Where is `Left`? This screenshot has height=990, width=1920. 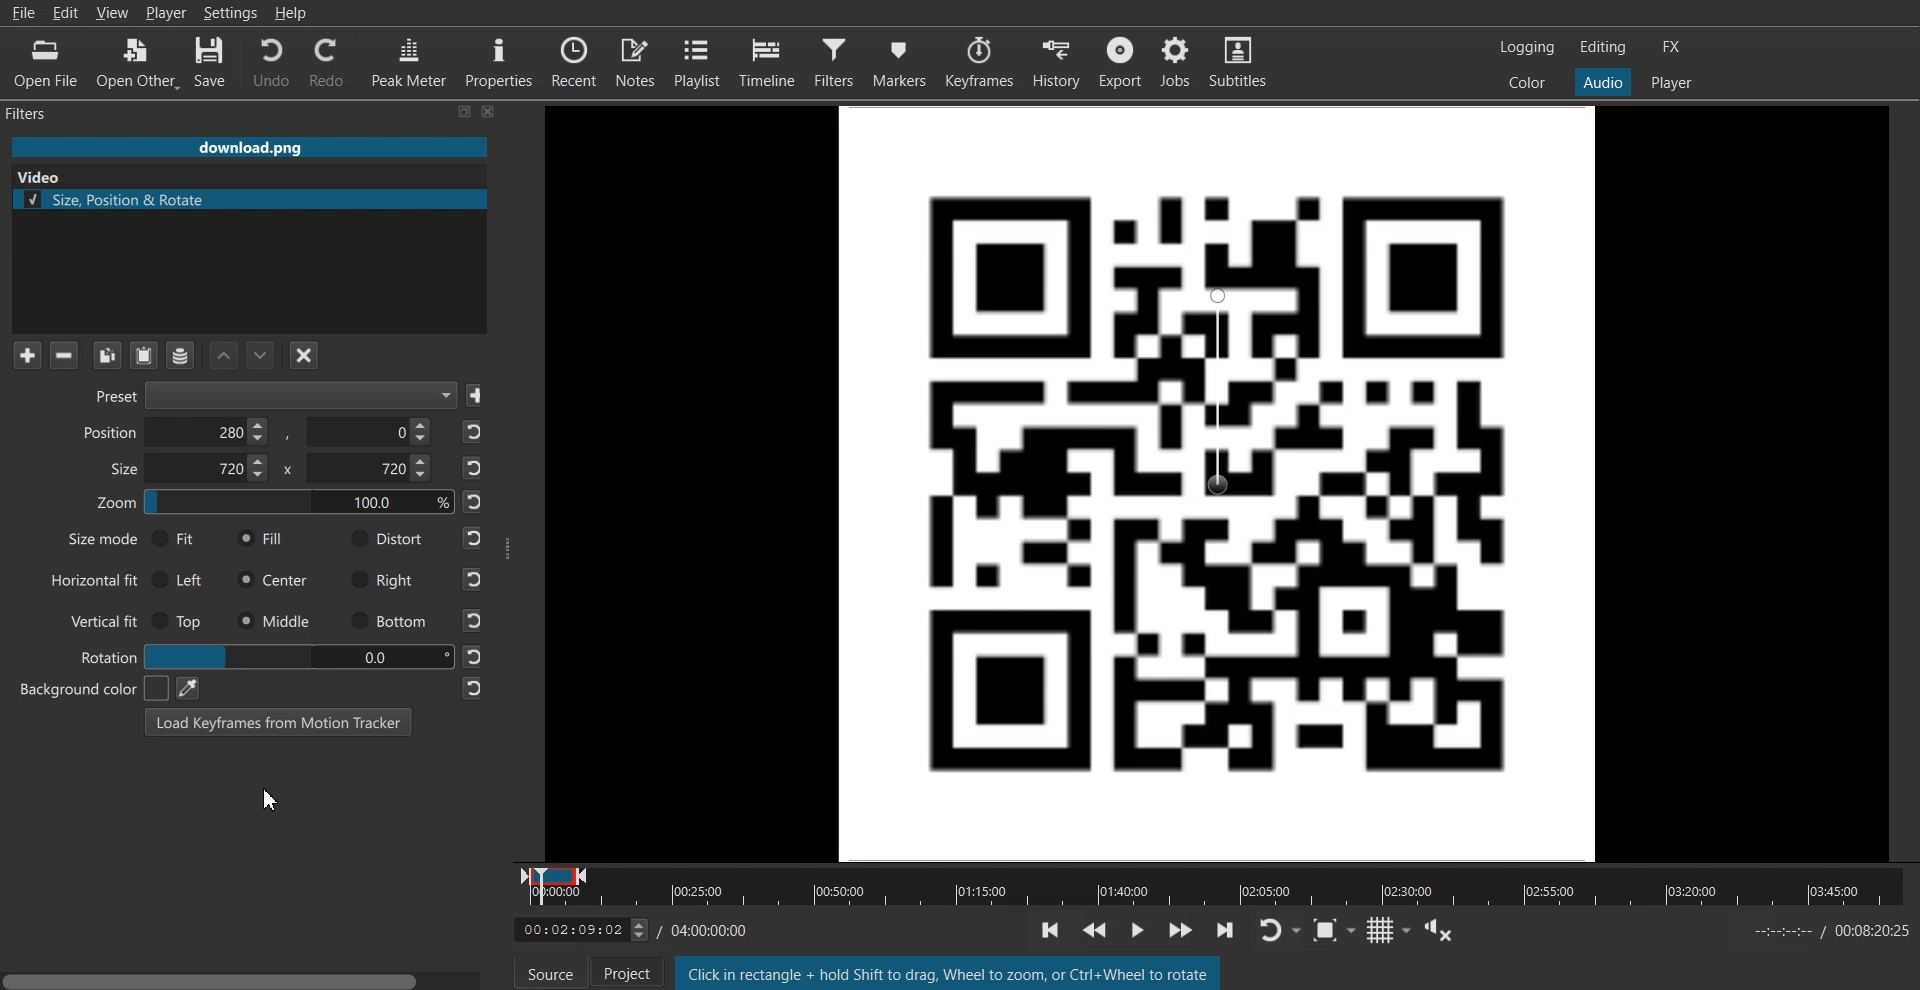 Left is located at coordinates (183, 578).